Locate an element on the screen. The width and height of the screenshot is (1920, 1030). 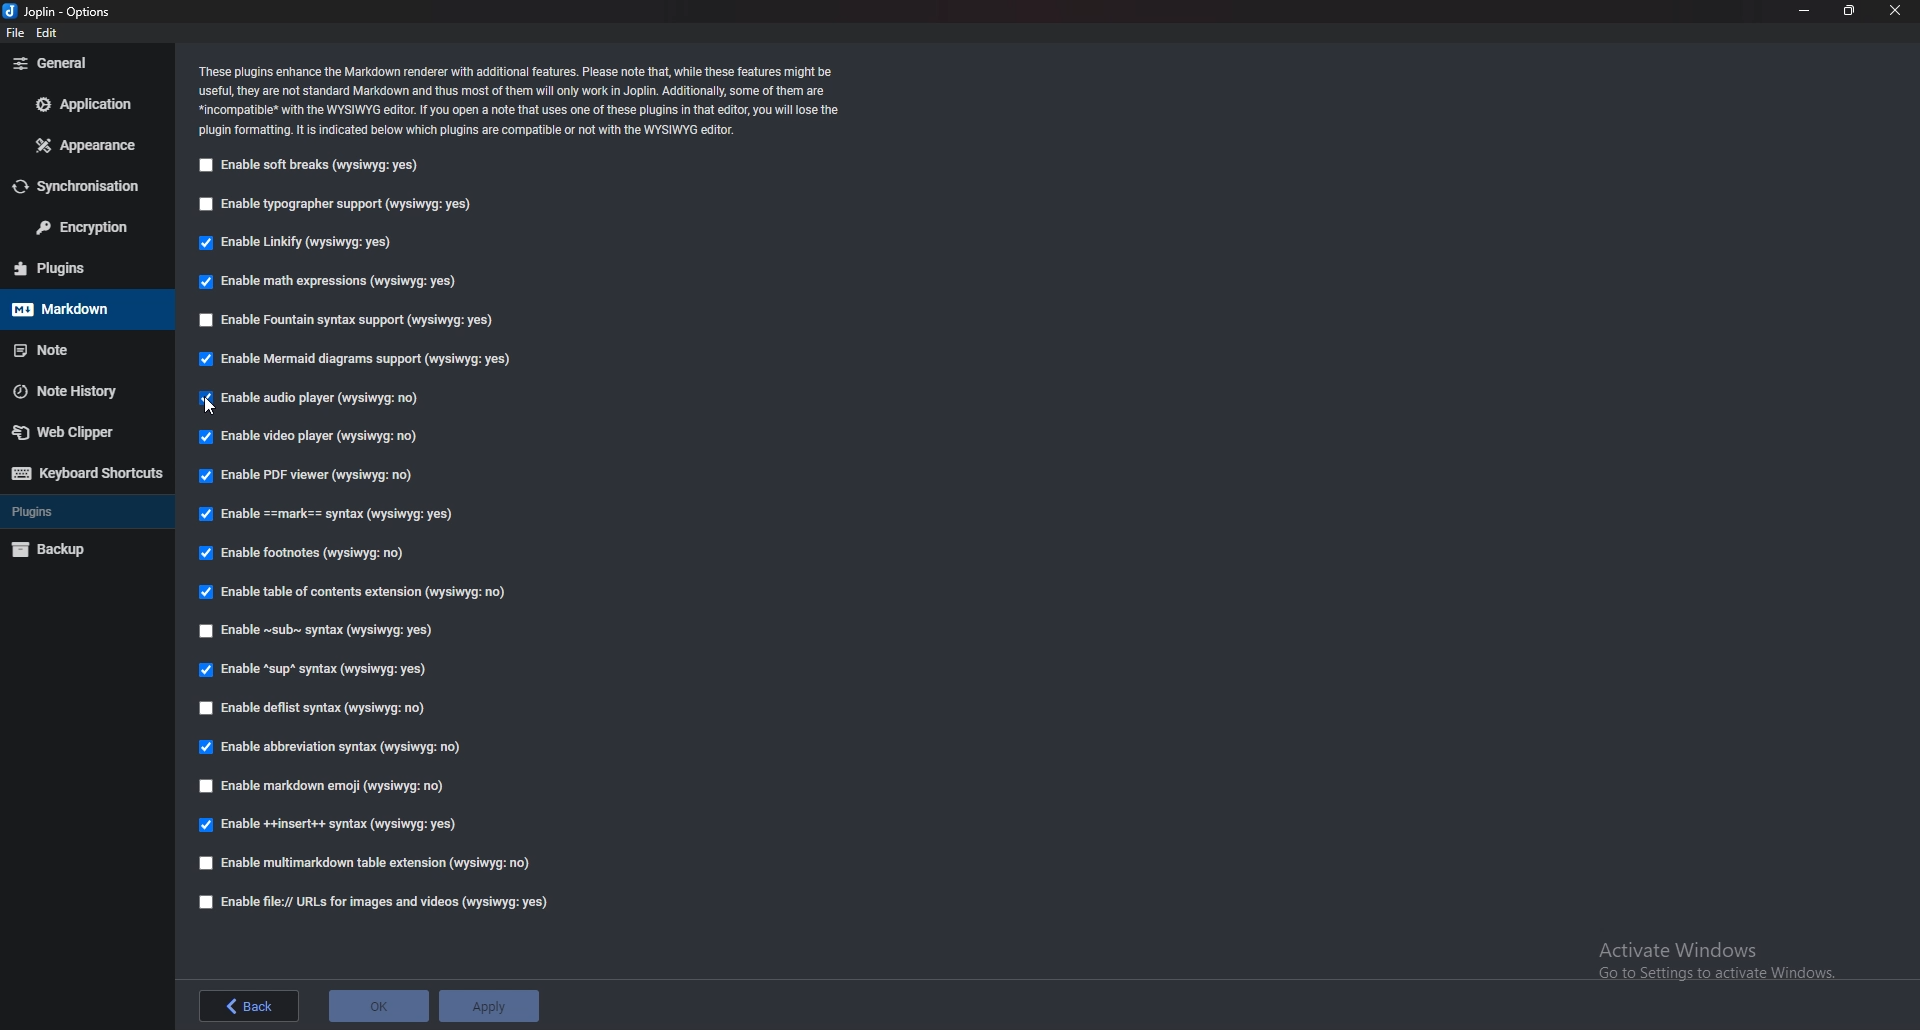
enable markdown emoji is located at coordinates (327, 785).